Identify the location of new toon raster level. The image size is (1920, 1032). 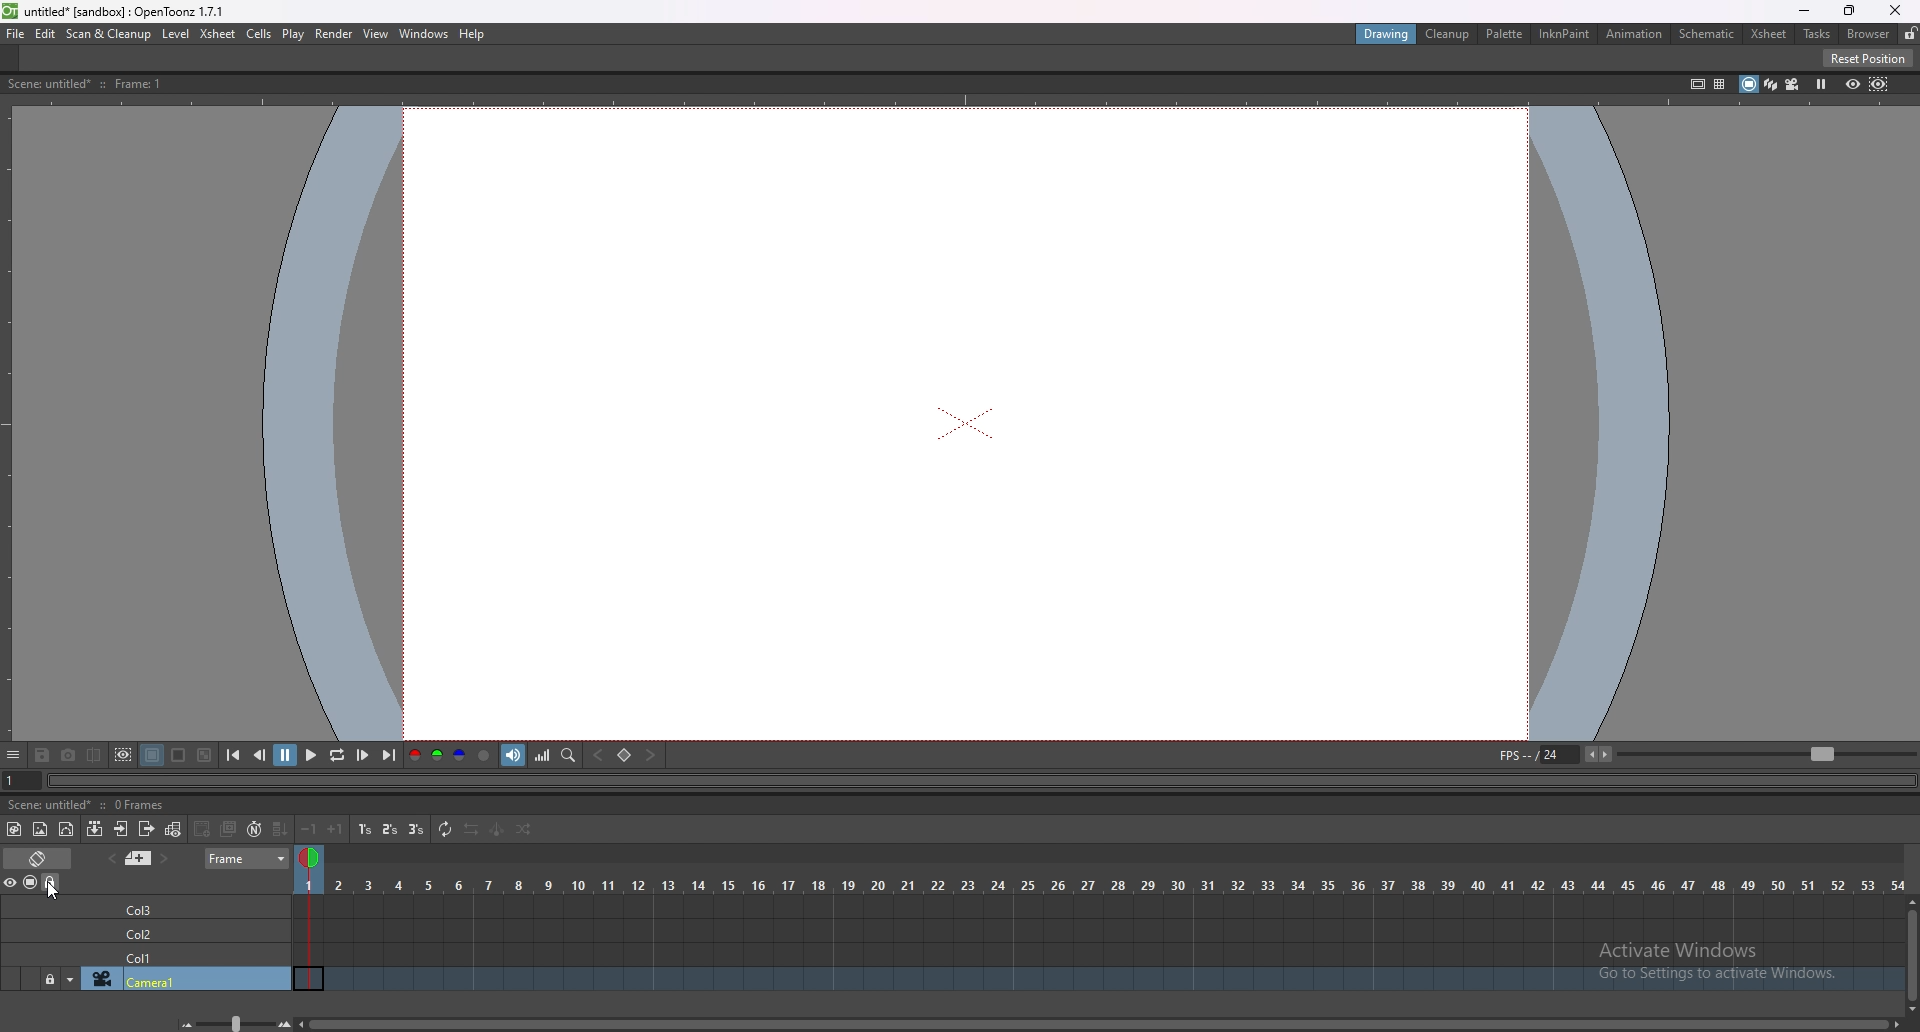
(15, 829).